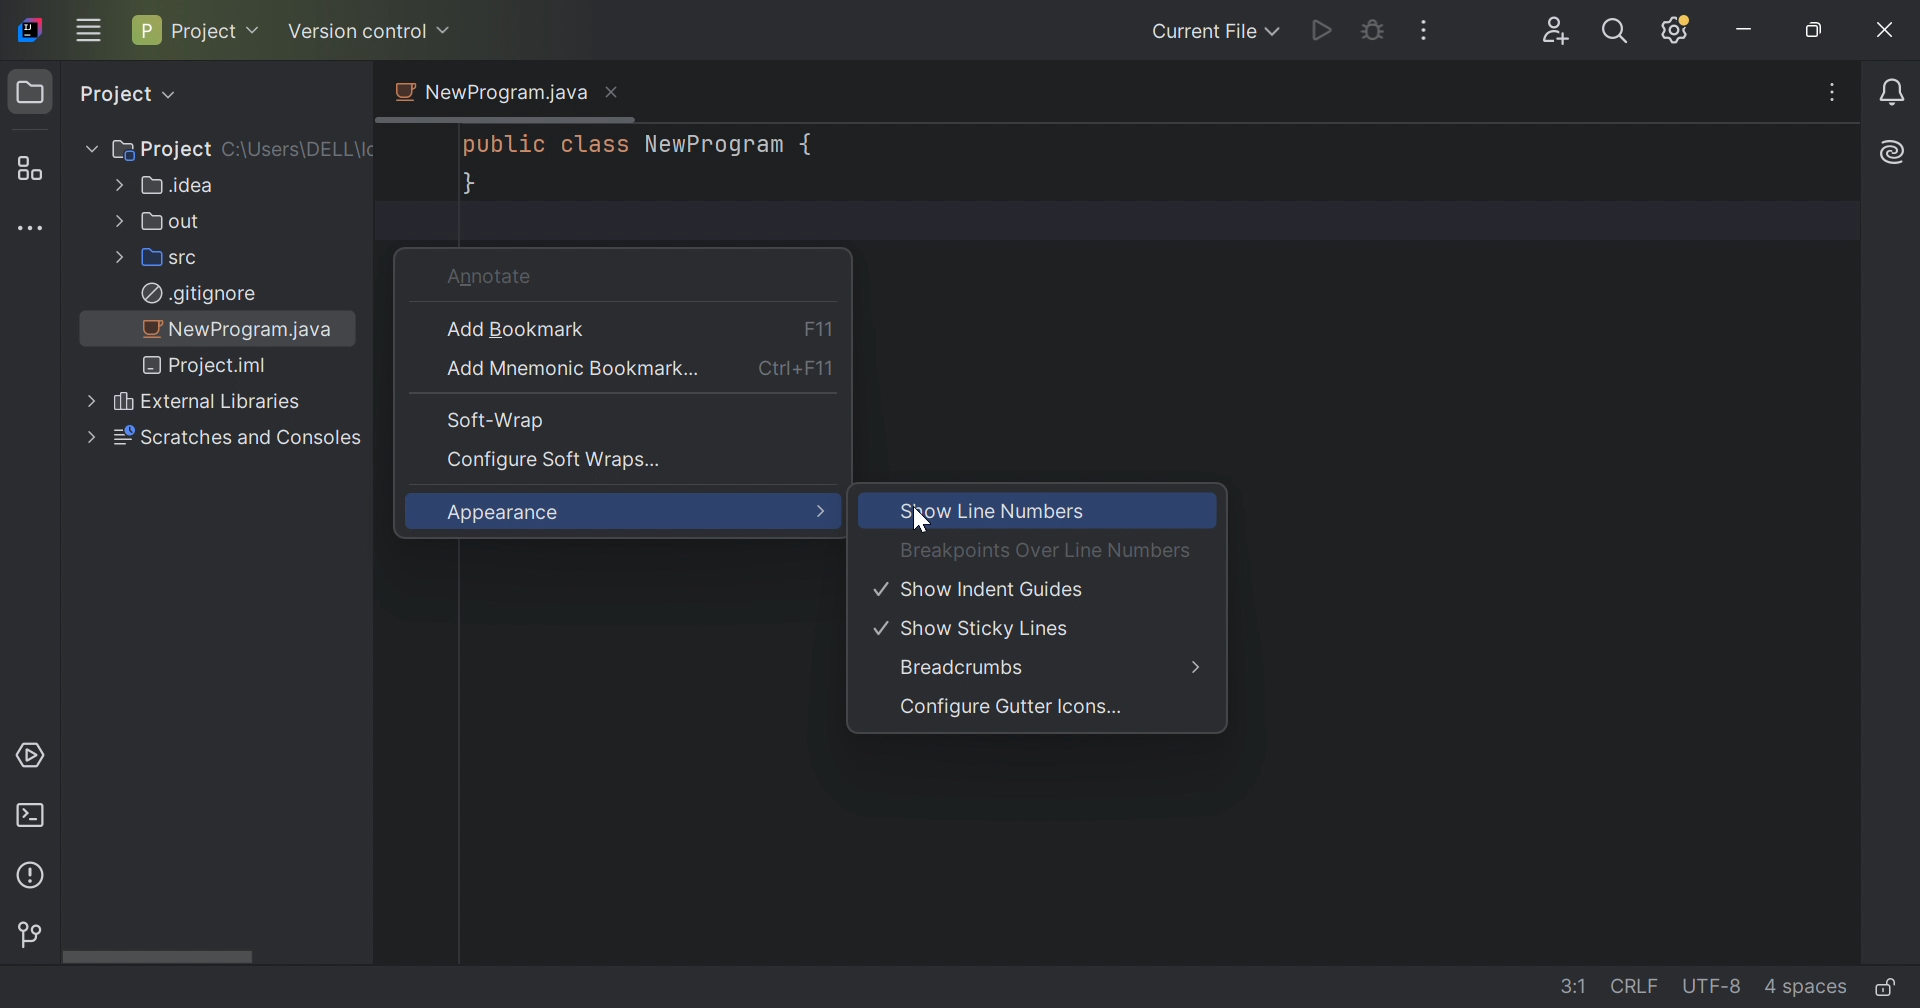 The image size is (1920, 1008). Describe the element at coordinates (1613, 34) in the screenshot. I see `Search everywhere` at that location.